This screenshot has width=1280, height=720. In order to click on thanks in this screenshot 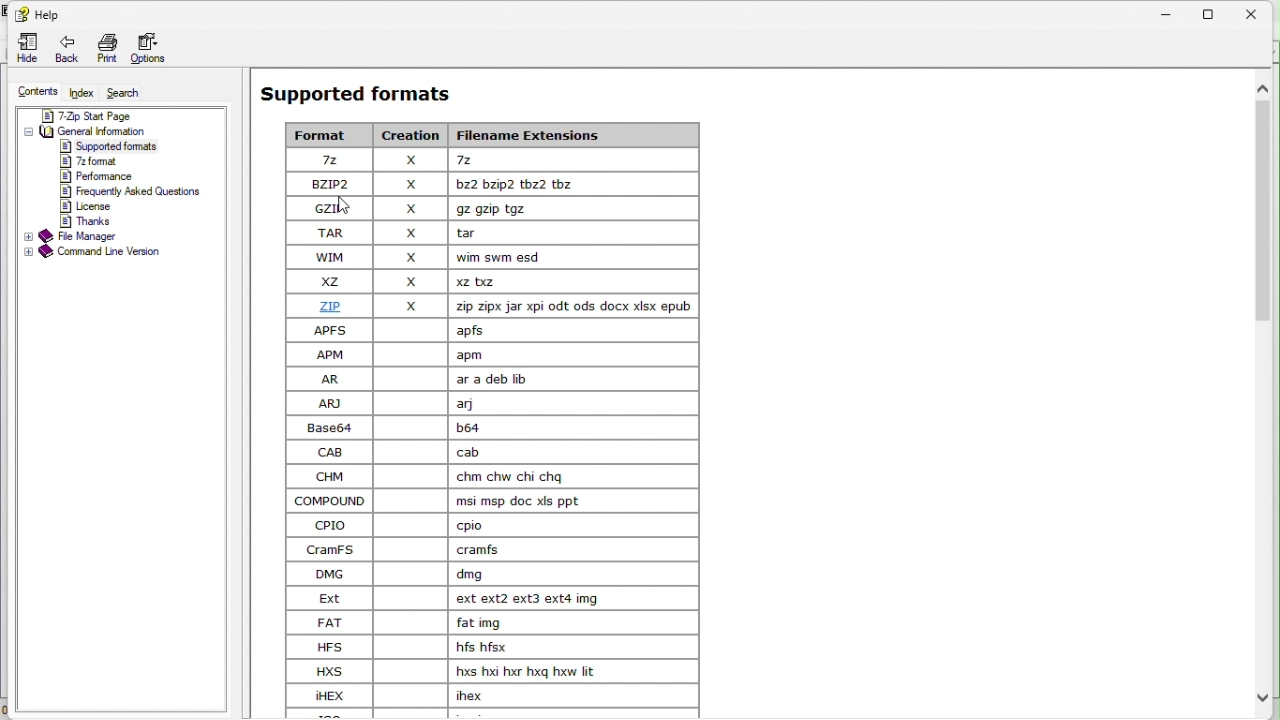, I will do `click(91, 222)`.